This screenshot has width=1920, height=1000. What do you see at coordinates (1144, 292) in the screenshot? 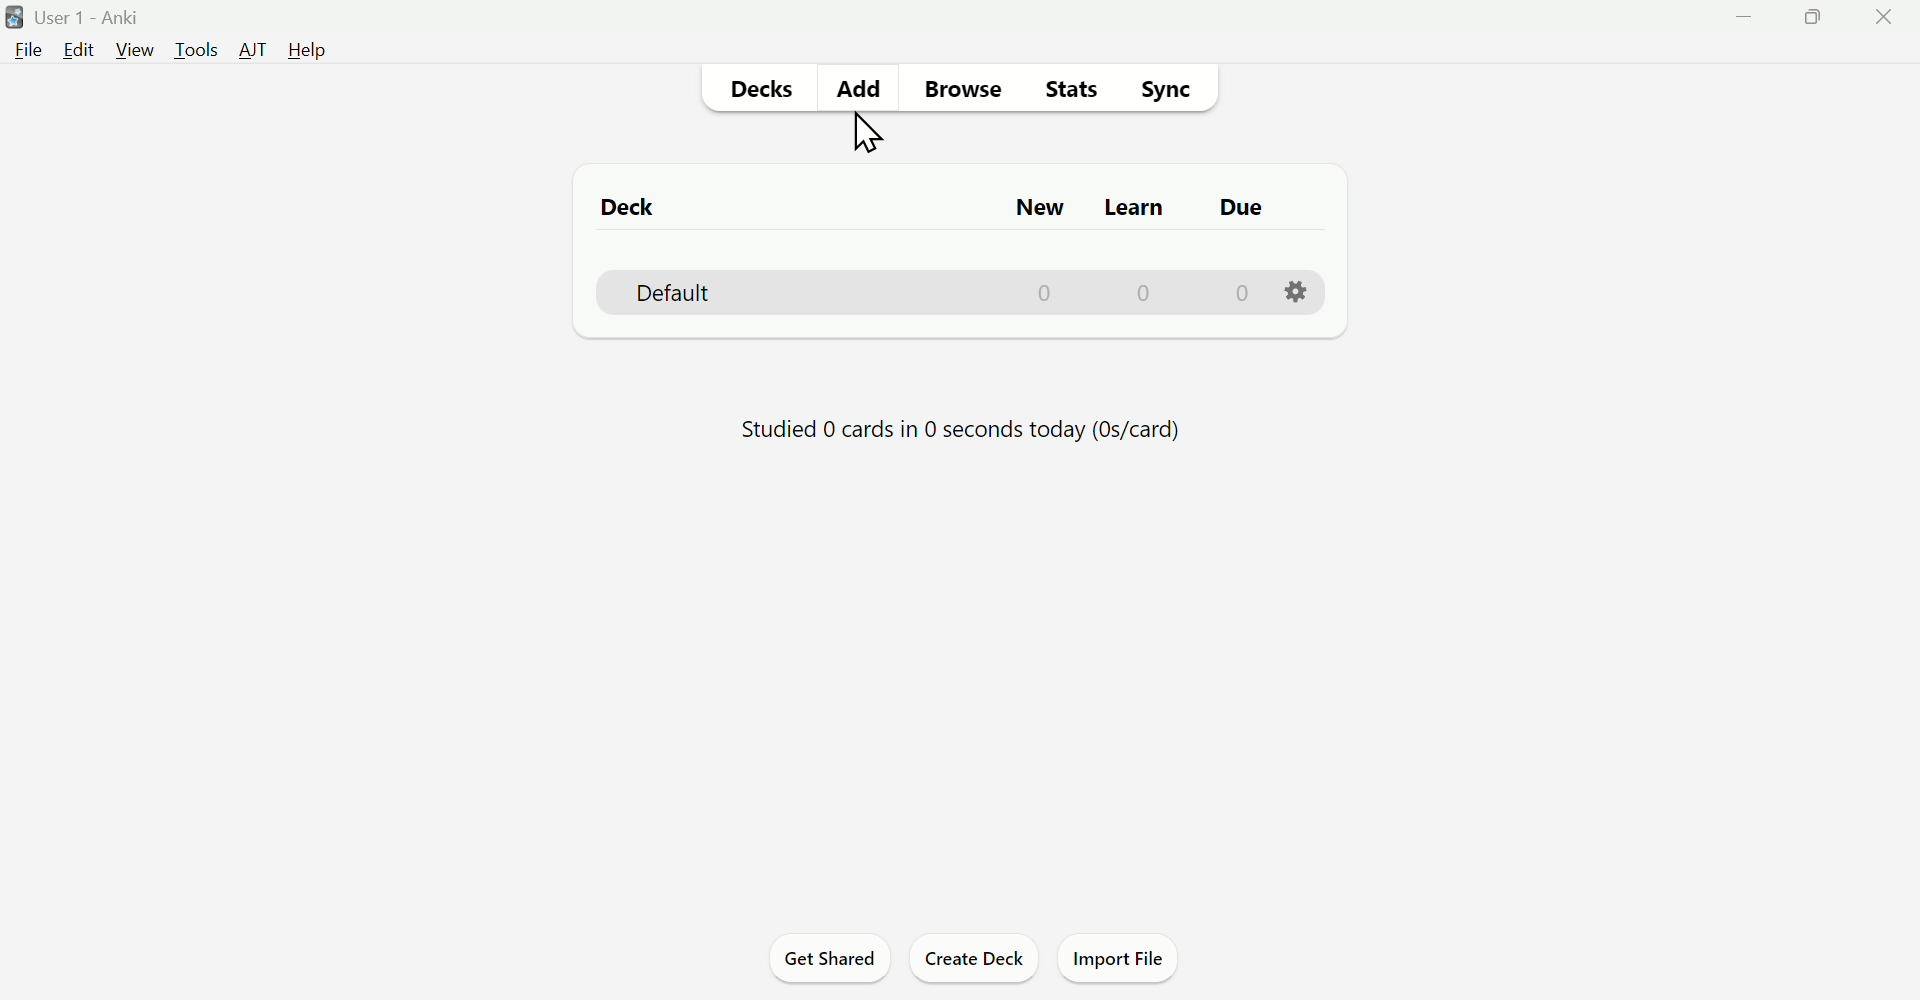
I see `0` at bounding box center [1144, 292].